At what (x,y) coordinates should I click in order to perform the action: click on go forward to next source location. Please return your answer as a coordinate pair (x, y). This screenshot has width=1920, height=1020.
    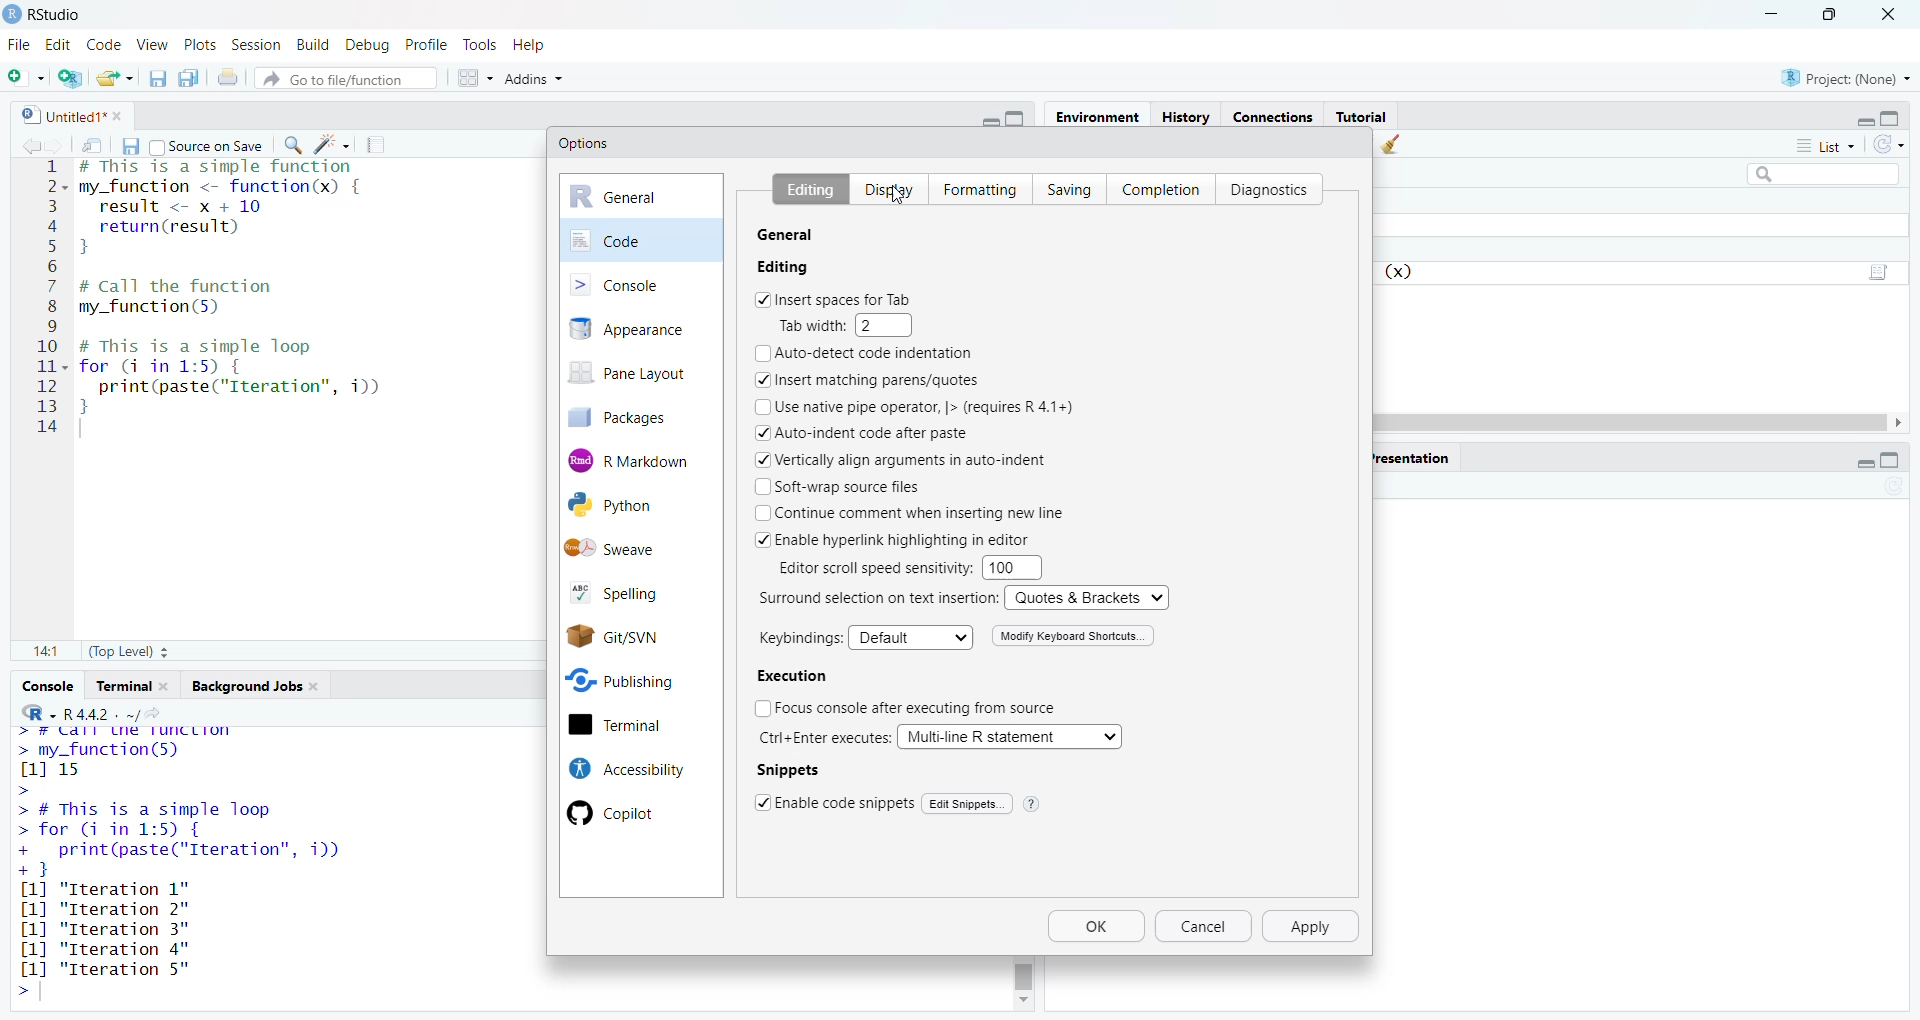
    Looking at the image, I should click on (59, 144).